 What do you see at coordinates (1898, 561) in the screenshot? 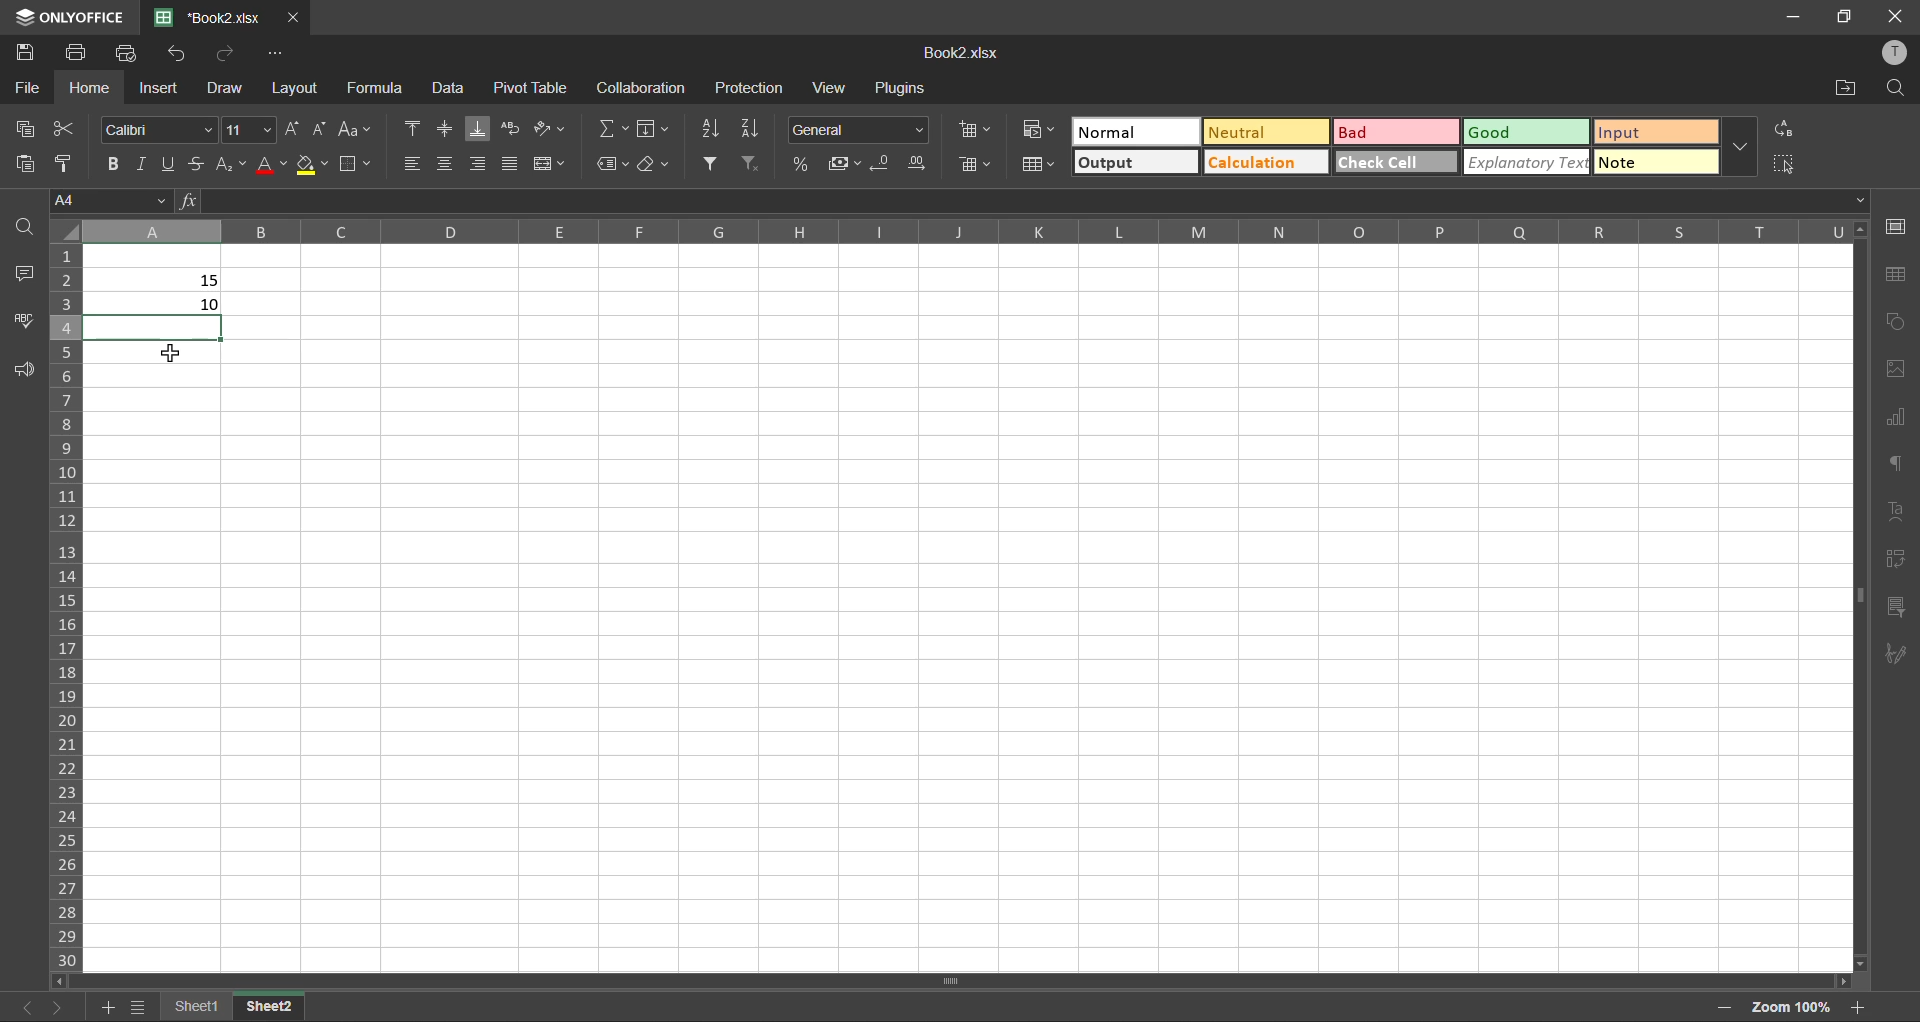
I see `pivot table` at bounding box center [1898, 561].